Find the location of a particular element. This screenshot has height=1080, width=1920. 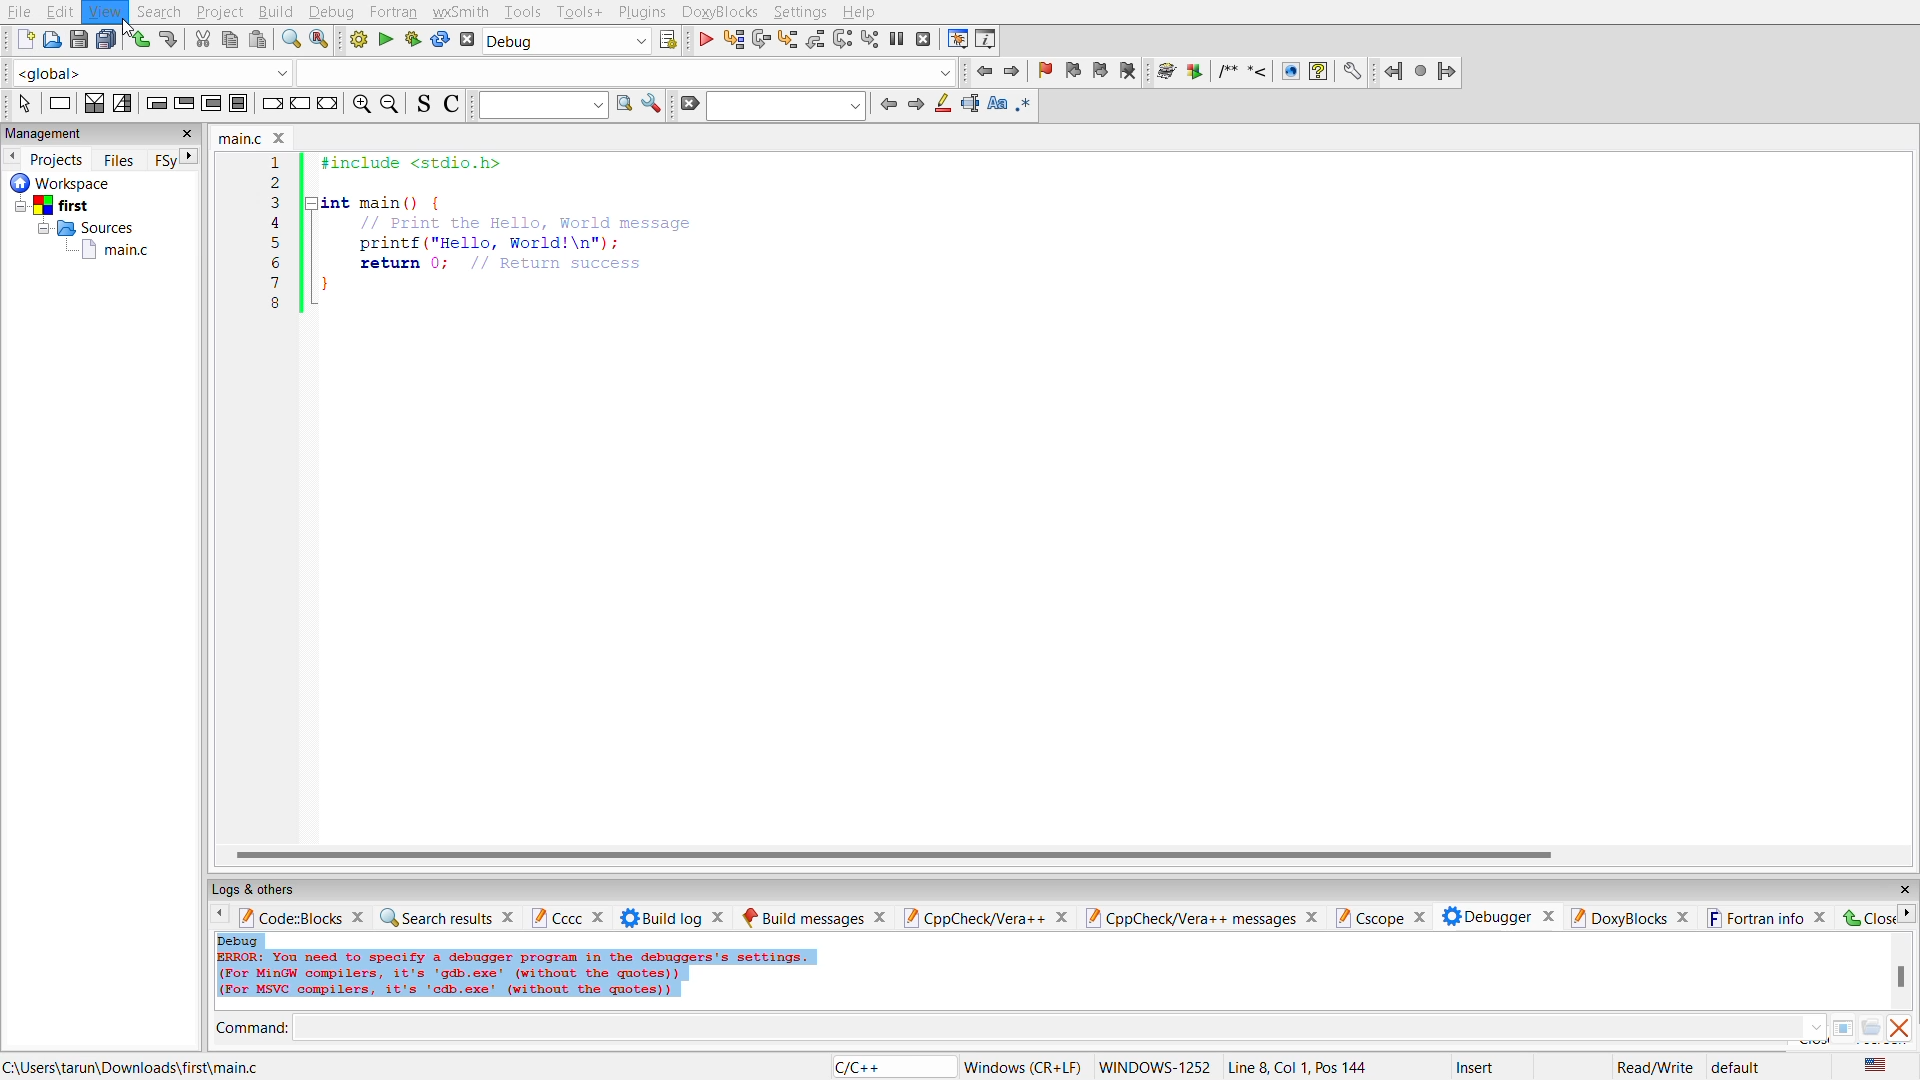

debugging windows is located at coordinates (957, 39).